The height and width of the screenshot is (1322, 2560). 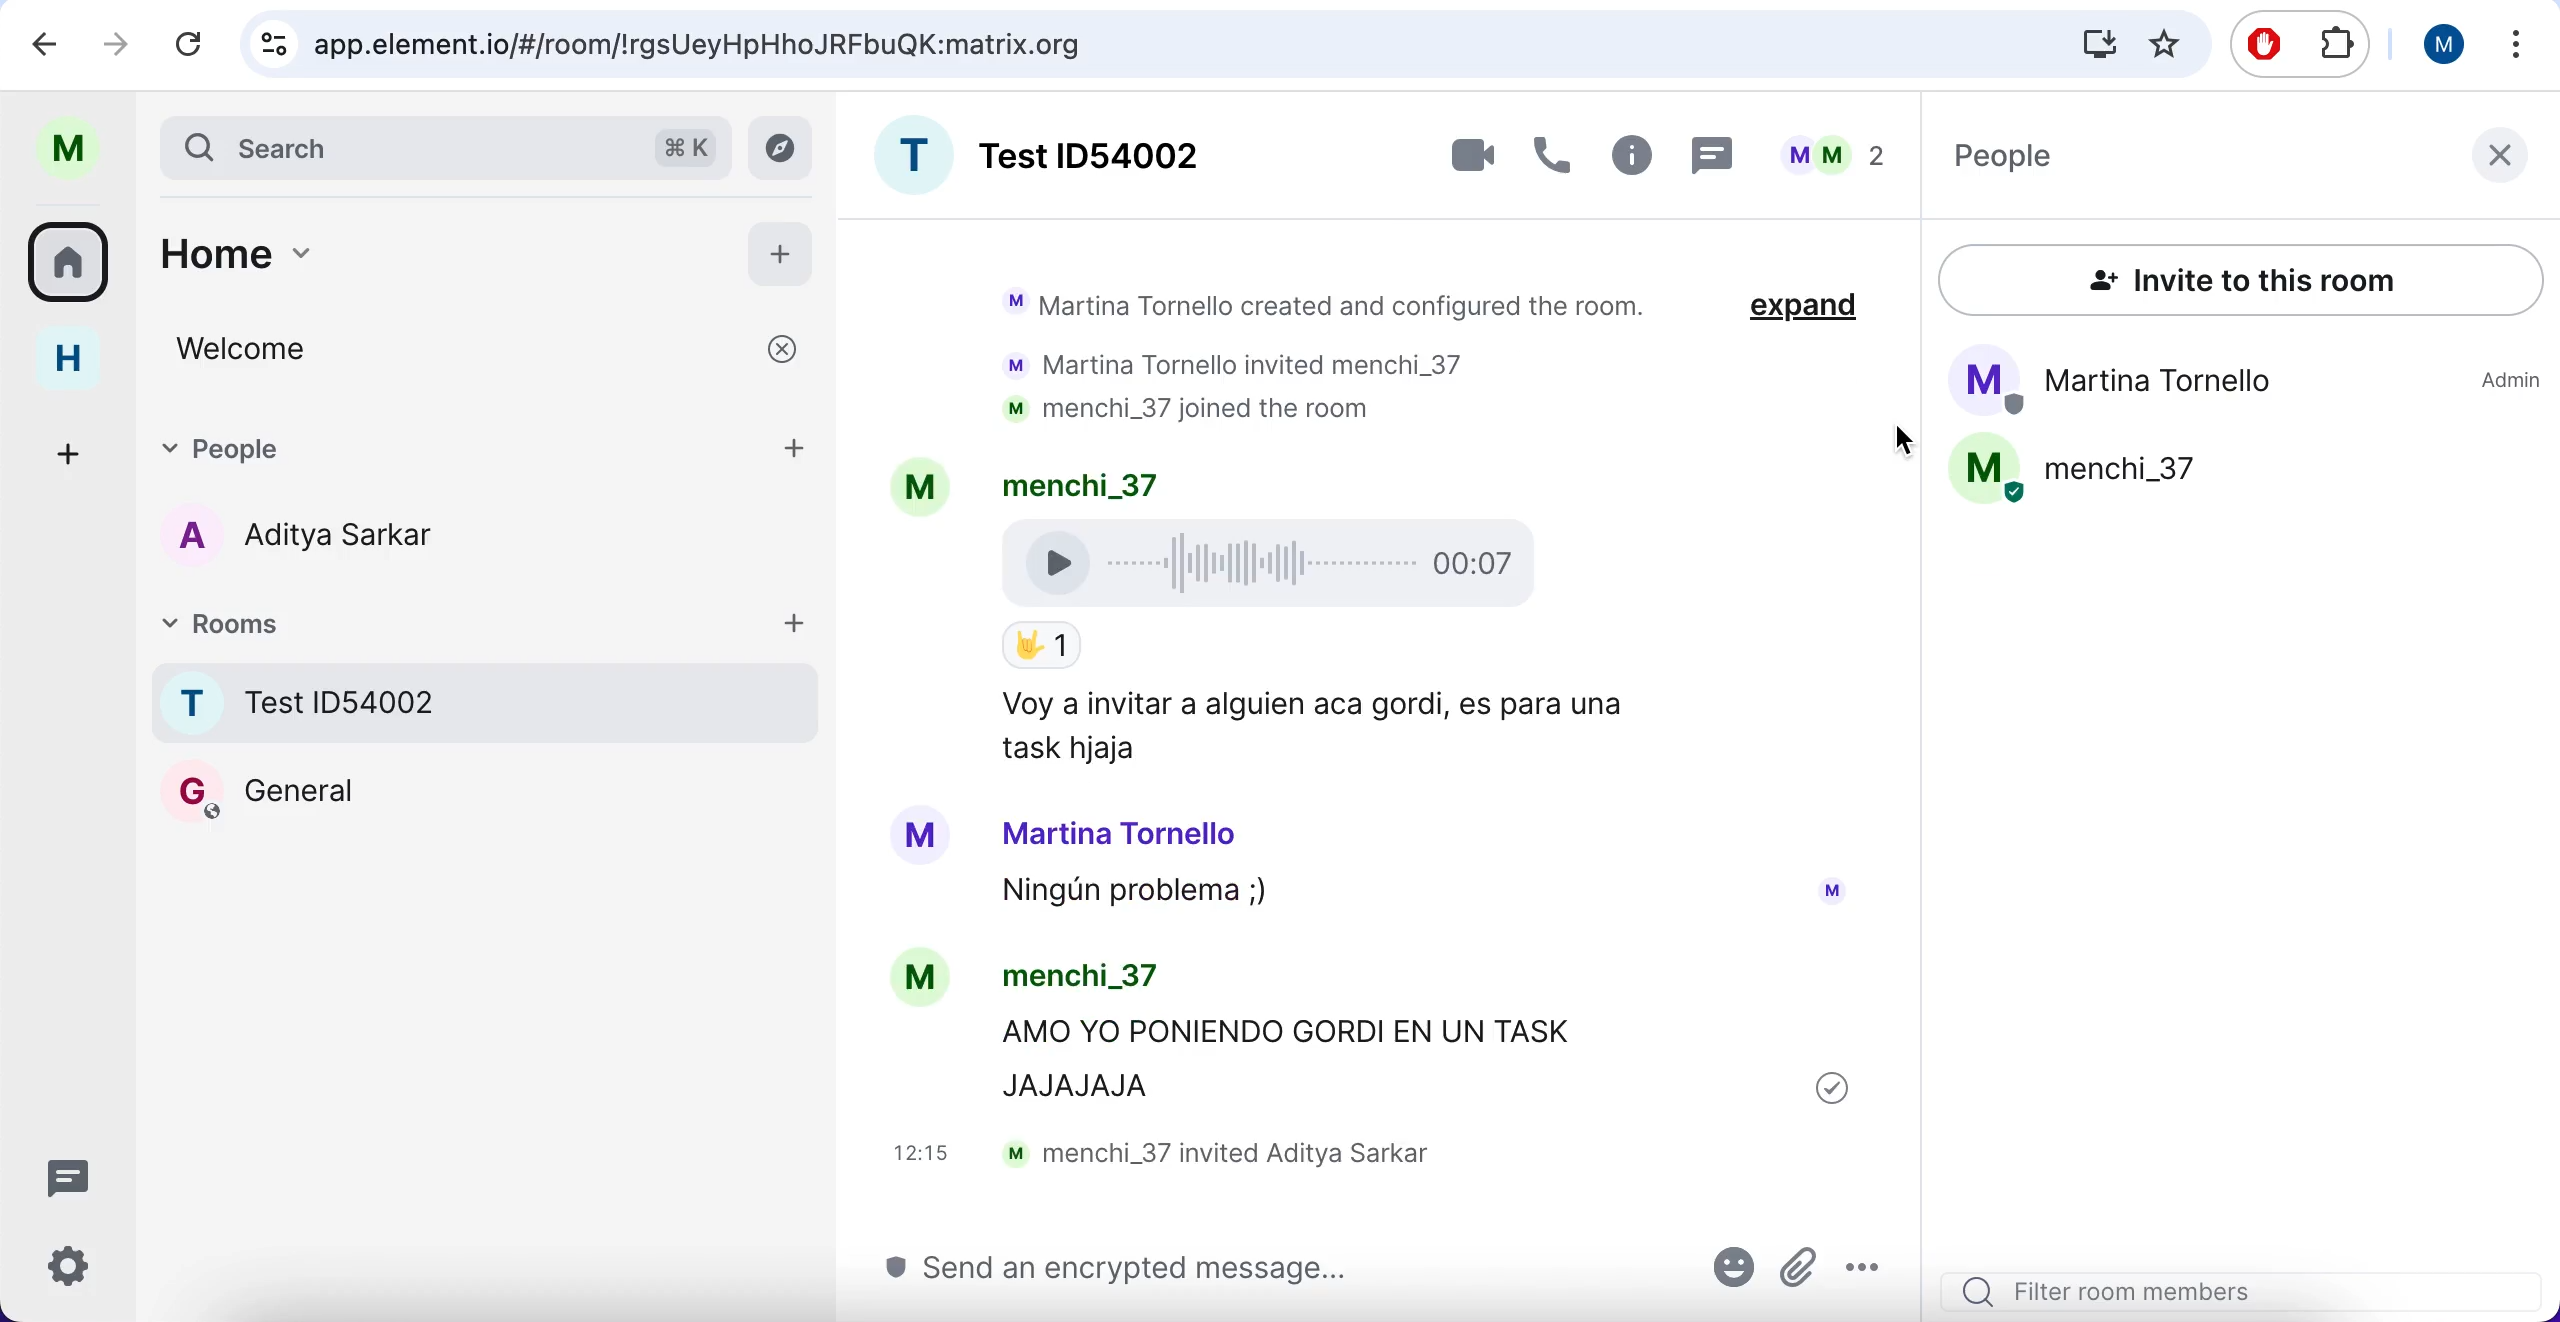 I want to click on call, so click(x=1554, y=160).